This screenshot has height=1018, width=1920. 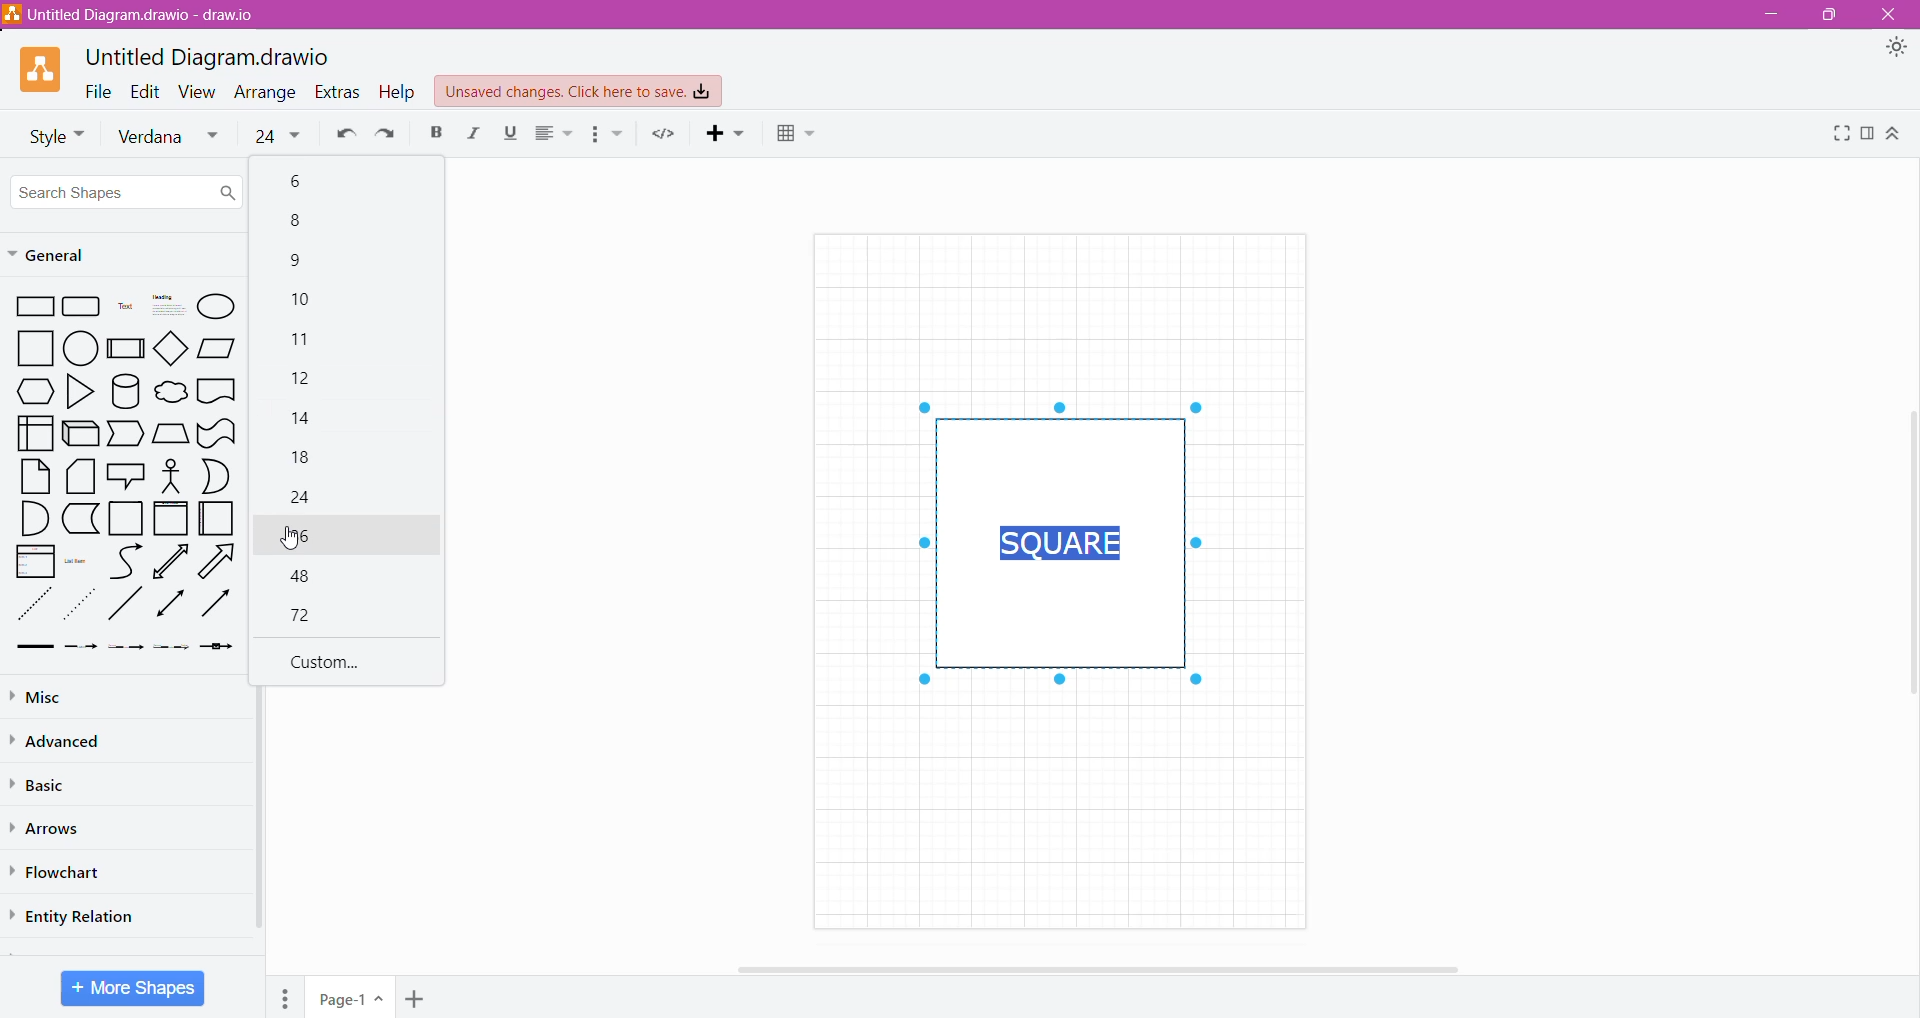 What do you see at coordinates (436, 134) in the screenshot?
I see `Bold` at bounding box center [436, 134].